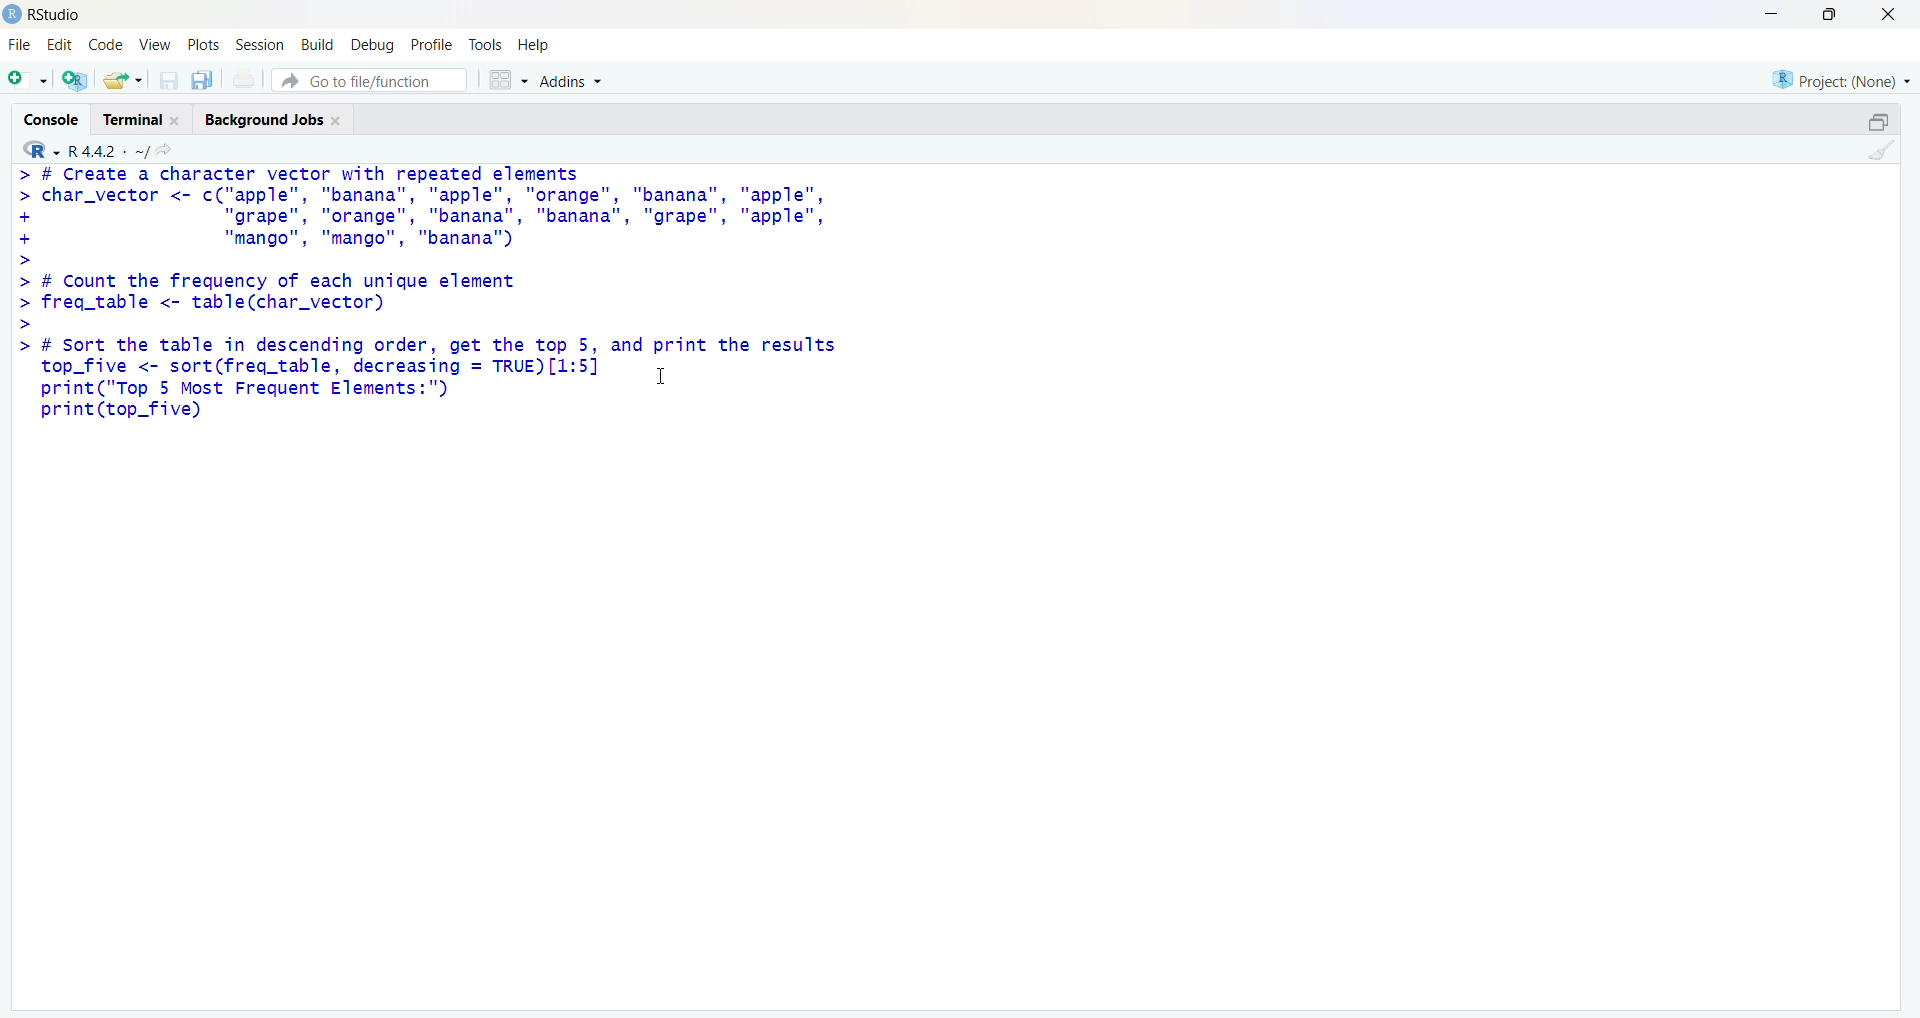 Image resolution: width=1920 pixels, height=1018 pixels. Describe the element at coordinates (169, 150) in the screenshot. I see `View the current working directory` at that location.